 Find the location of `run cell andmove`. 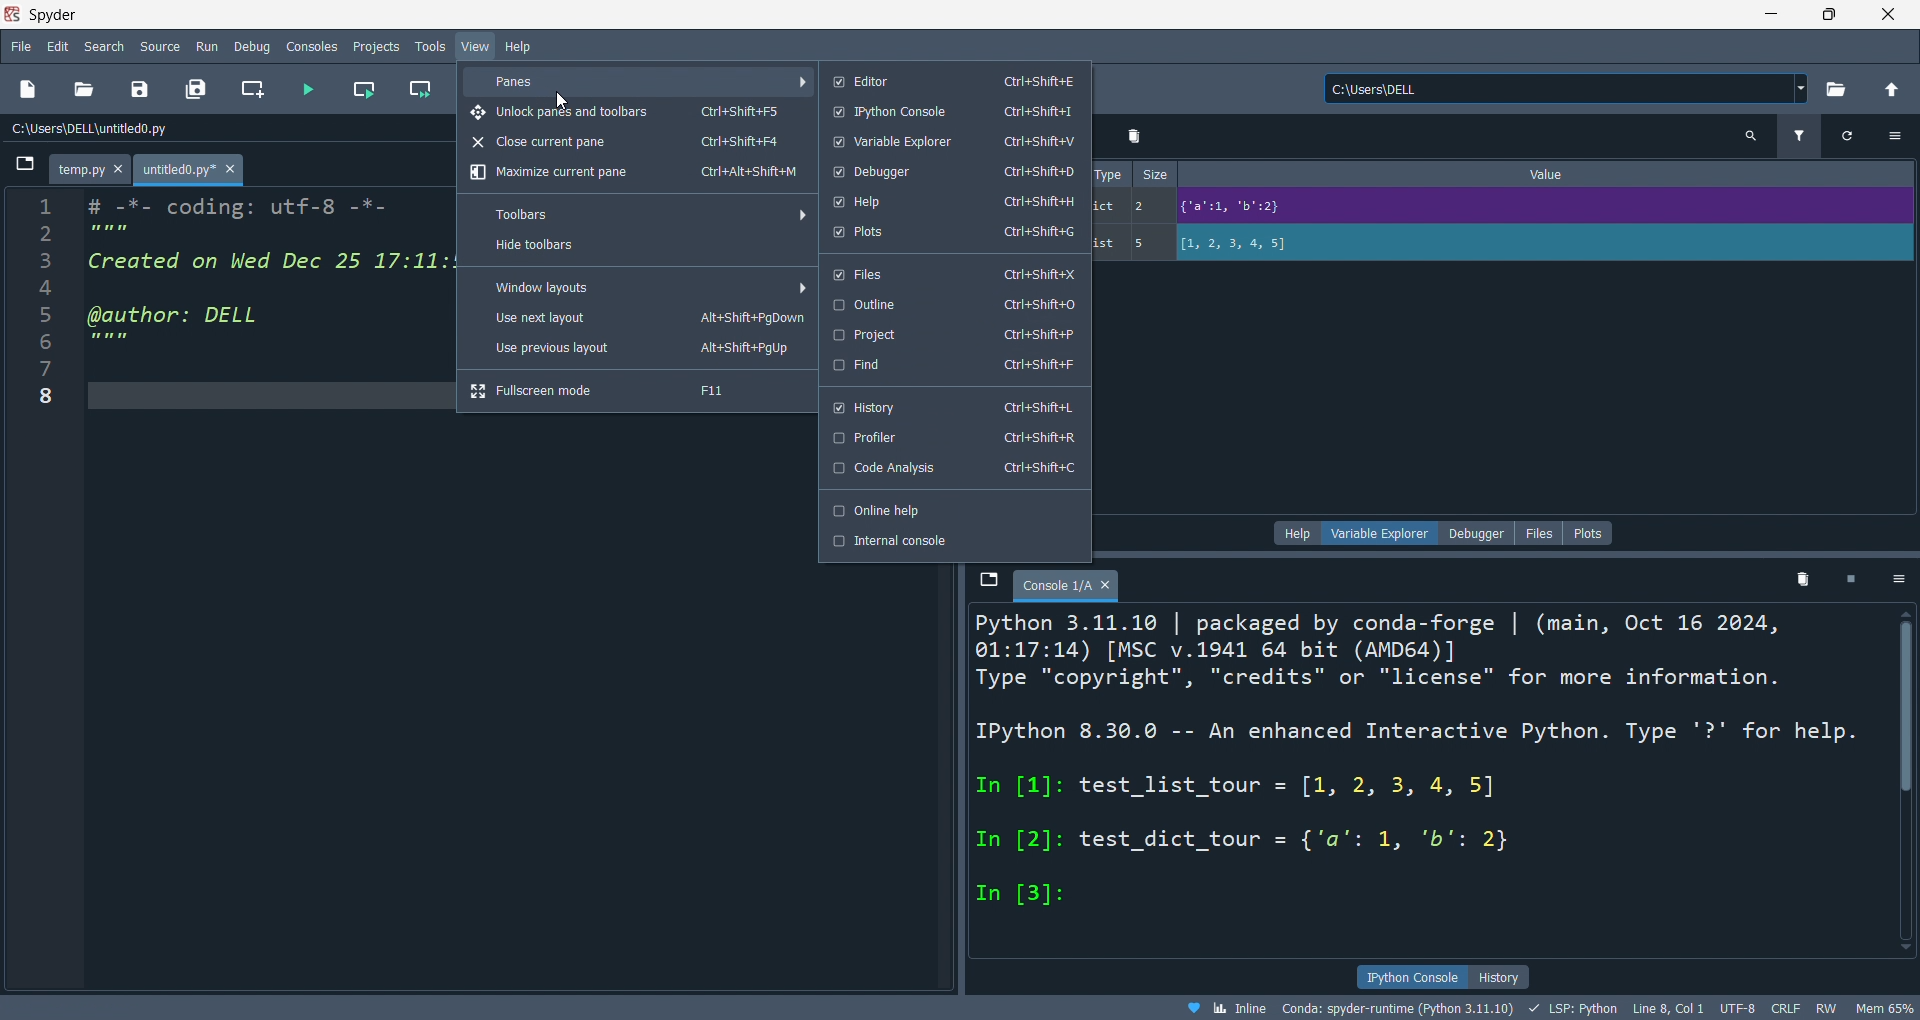

run cell andmove is located at coordinates (425, 88).